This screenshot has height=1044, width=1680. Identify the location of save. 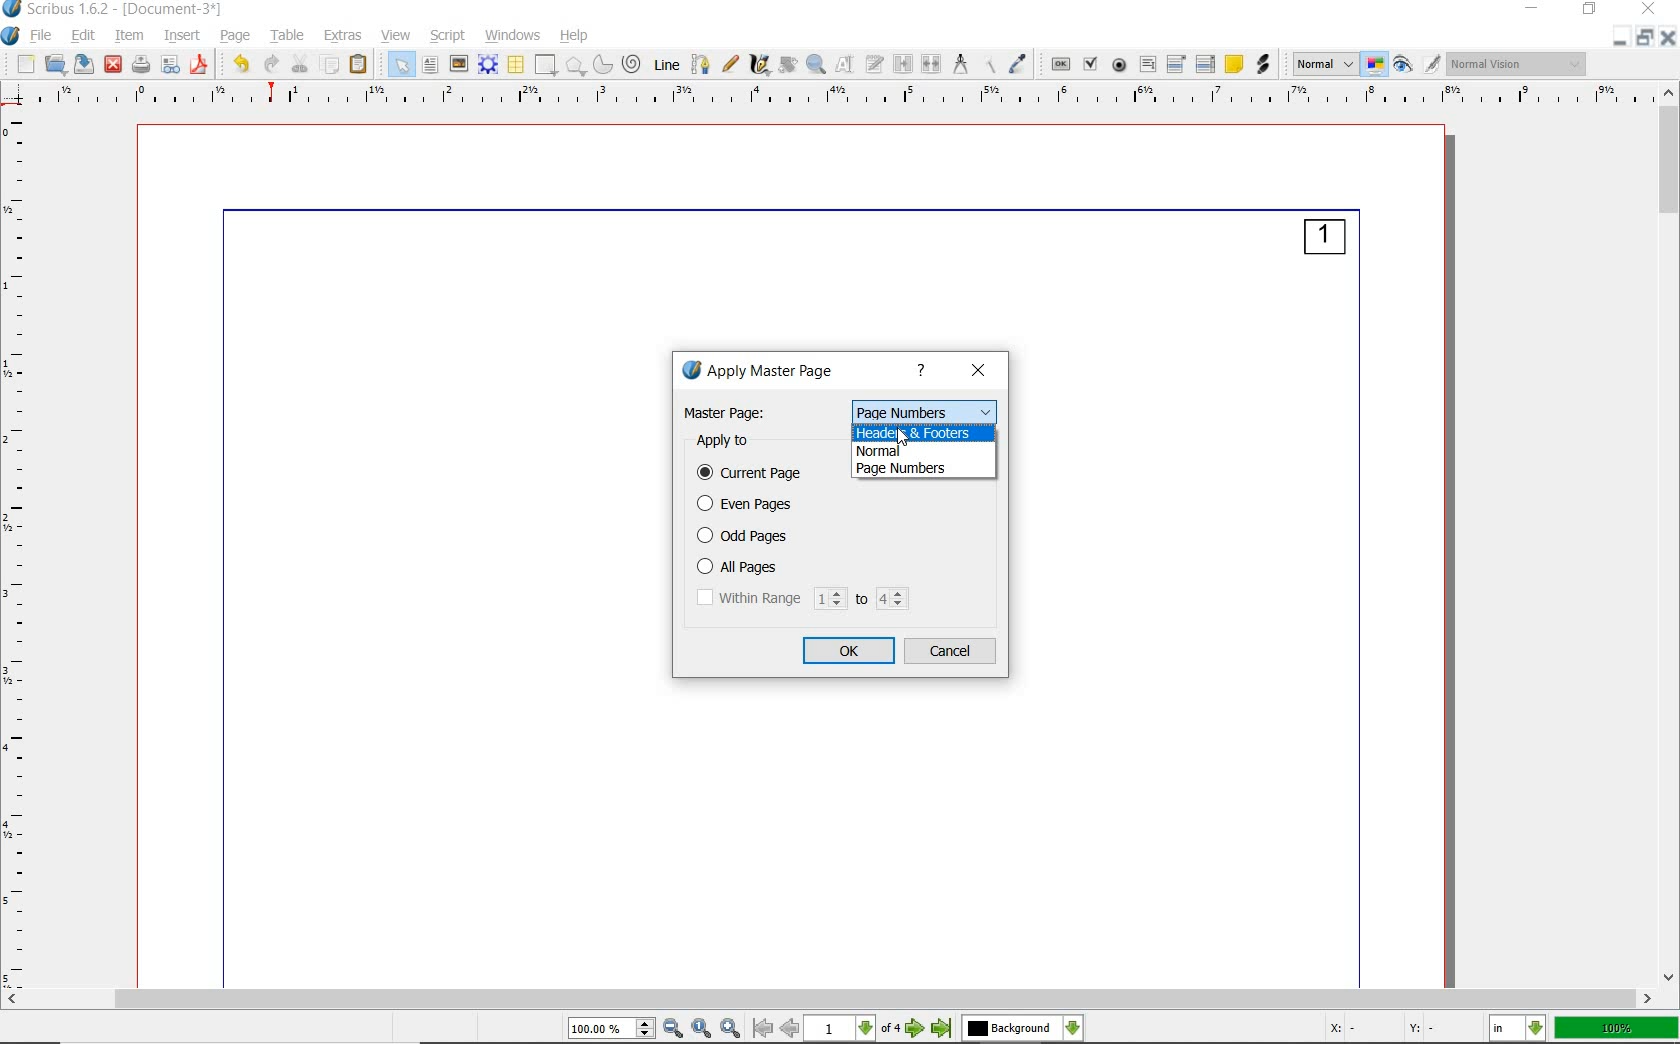
(82, 64).